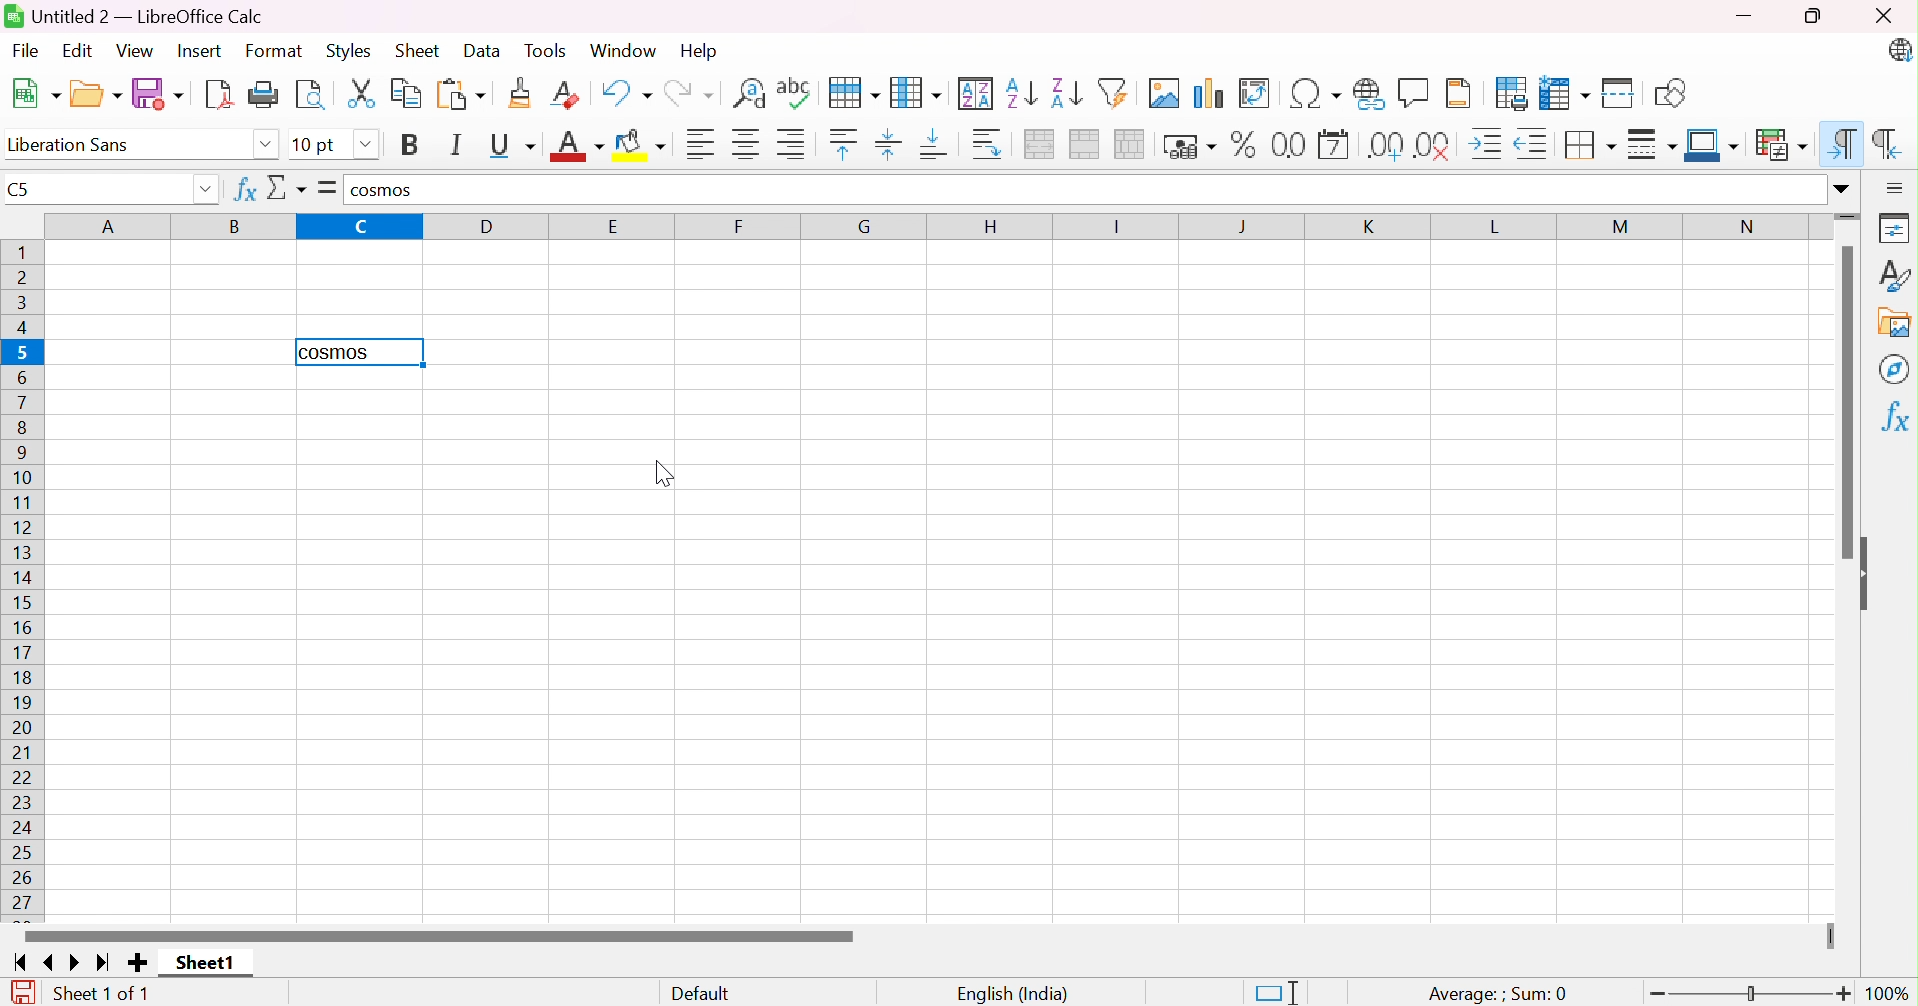  What do you see at coordinates (1088, 145) in the screenshot?
I see `Merge Cells` at bounding box center [1088, 145].